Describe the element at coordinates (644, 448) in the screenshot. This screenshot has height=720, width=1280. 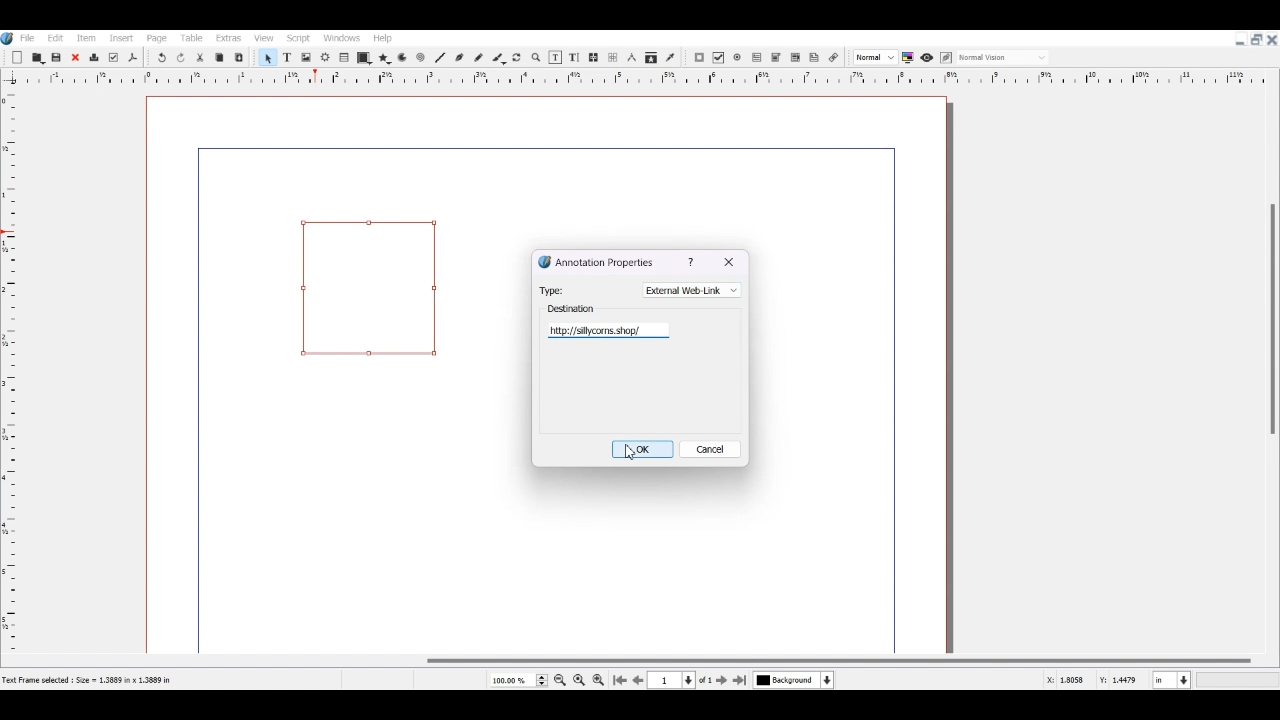
I see `OK` at that location.